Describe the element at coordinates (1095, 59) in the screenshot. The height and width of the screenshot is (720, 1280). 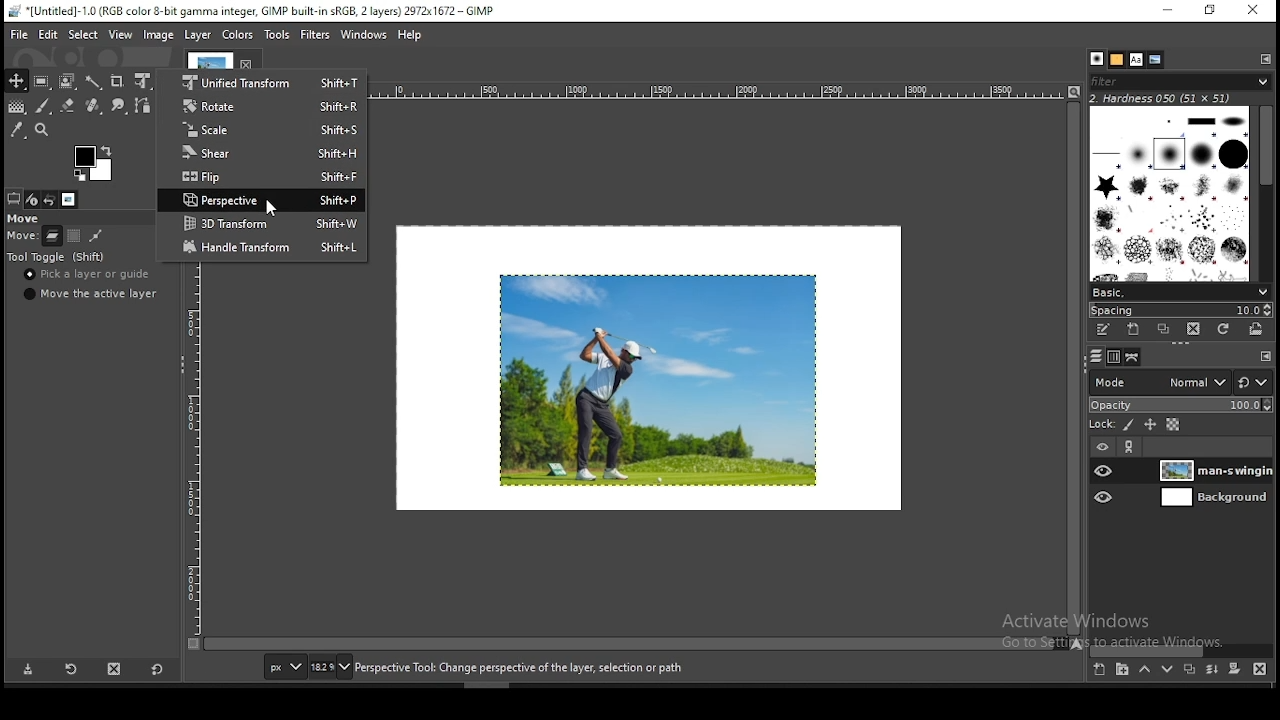
I see `brushes` at that location.